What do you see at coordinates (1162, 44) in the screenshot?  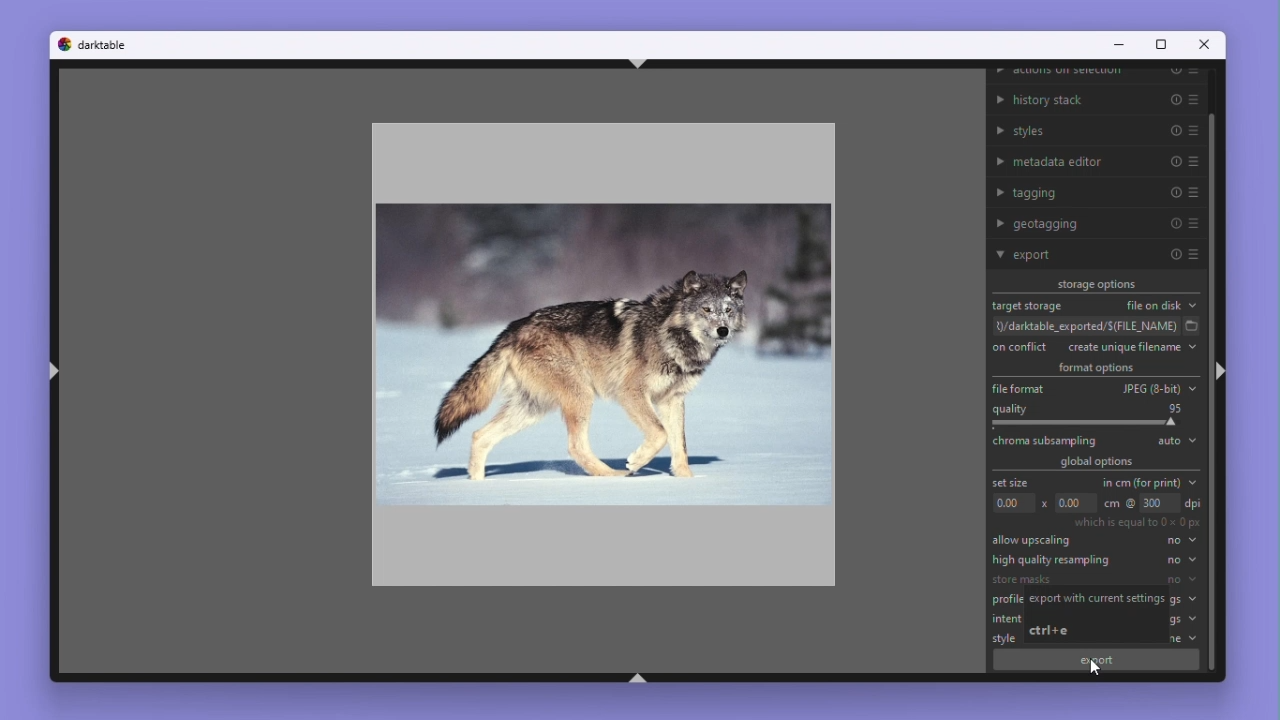 I see `Maximize` at bounding box center [1162, 44].